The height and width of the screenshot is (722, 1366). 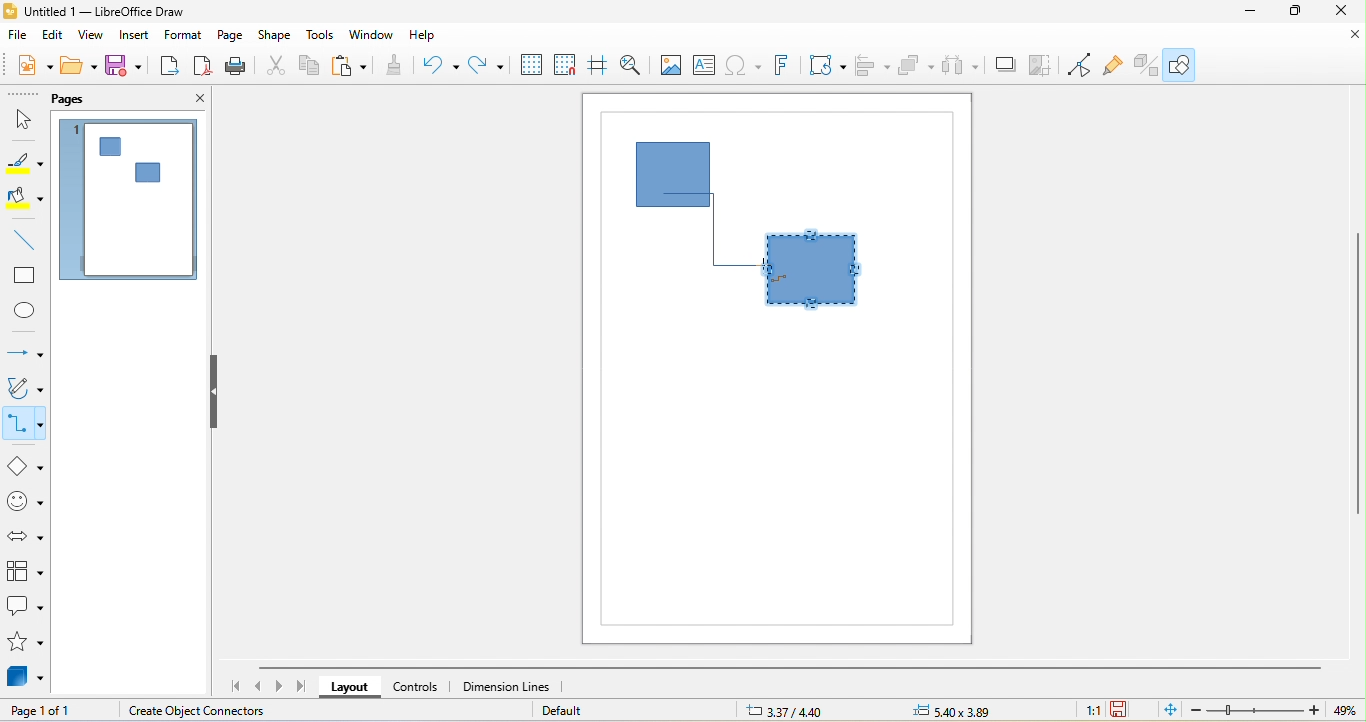 What do you see at coordinates (788, 670) in the screenshot?
I see `horizontal scroll bar` at bounding box center [788, 670].